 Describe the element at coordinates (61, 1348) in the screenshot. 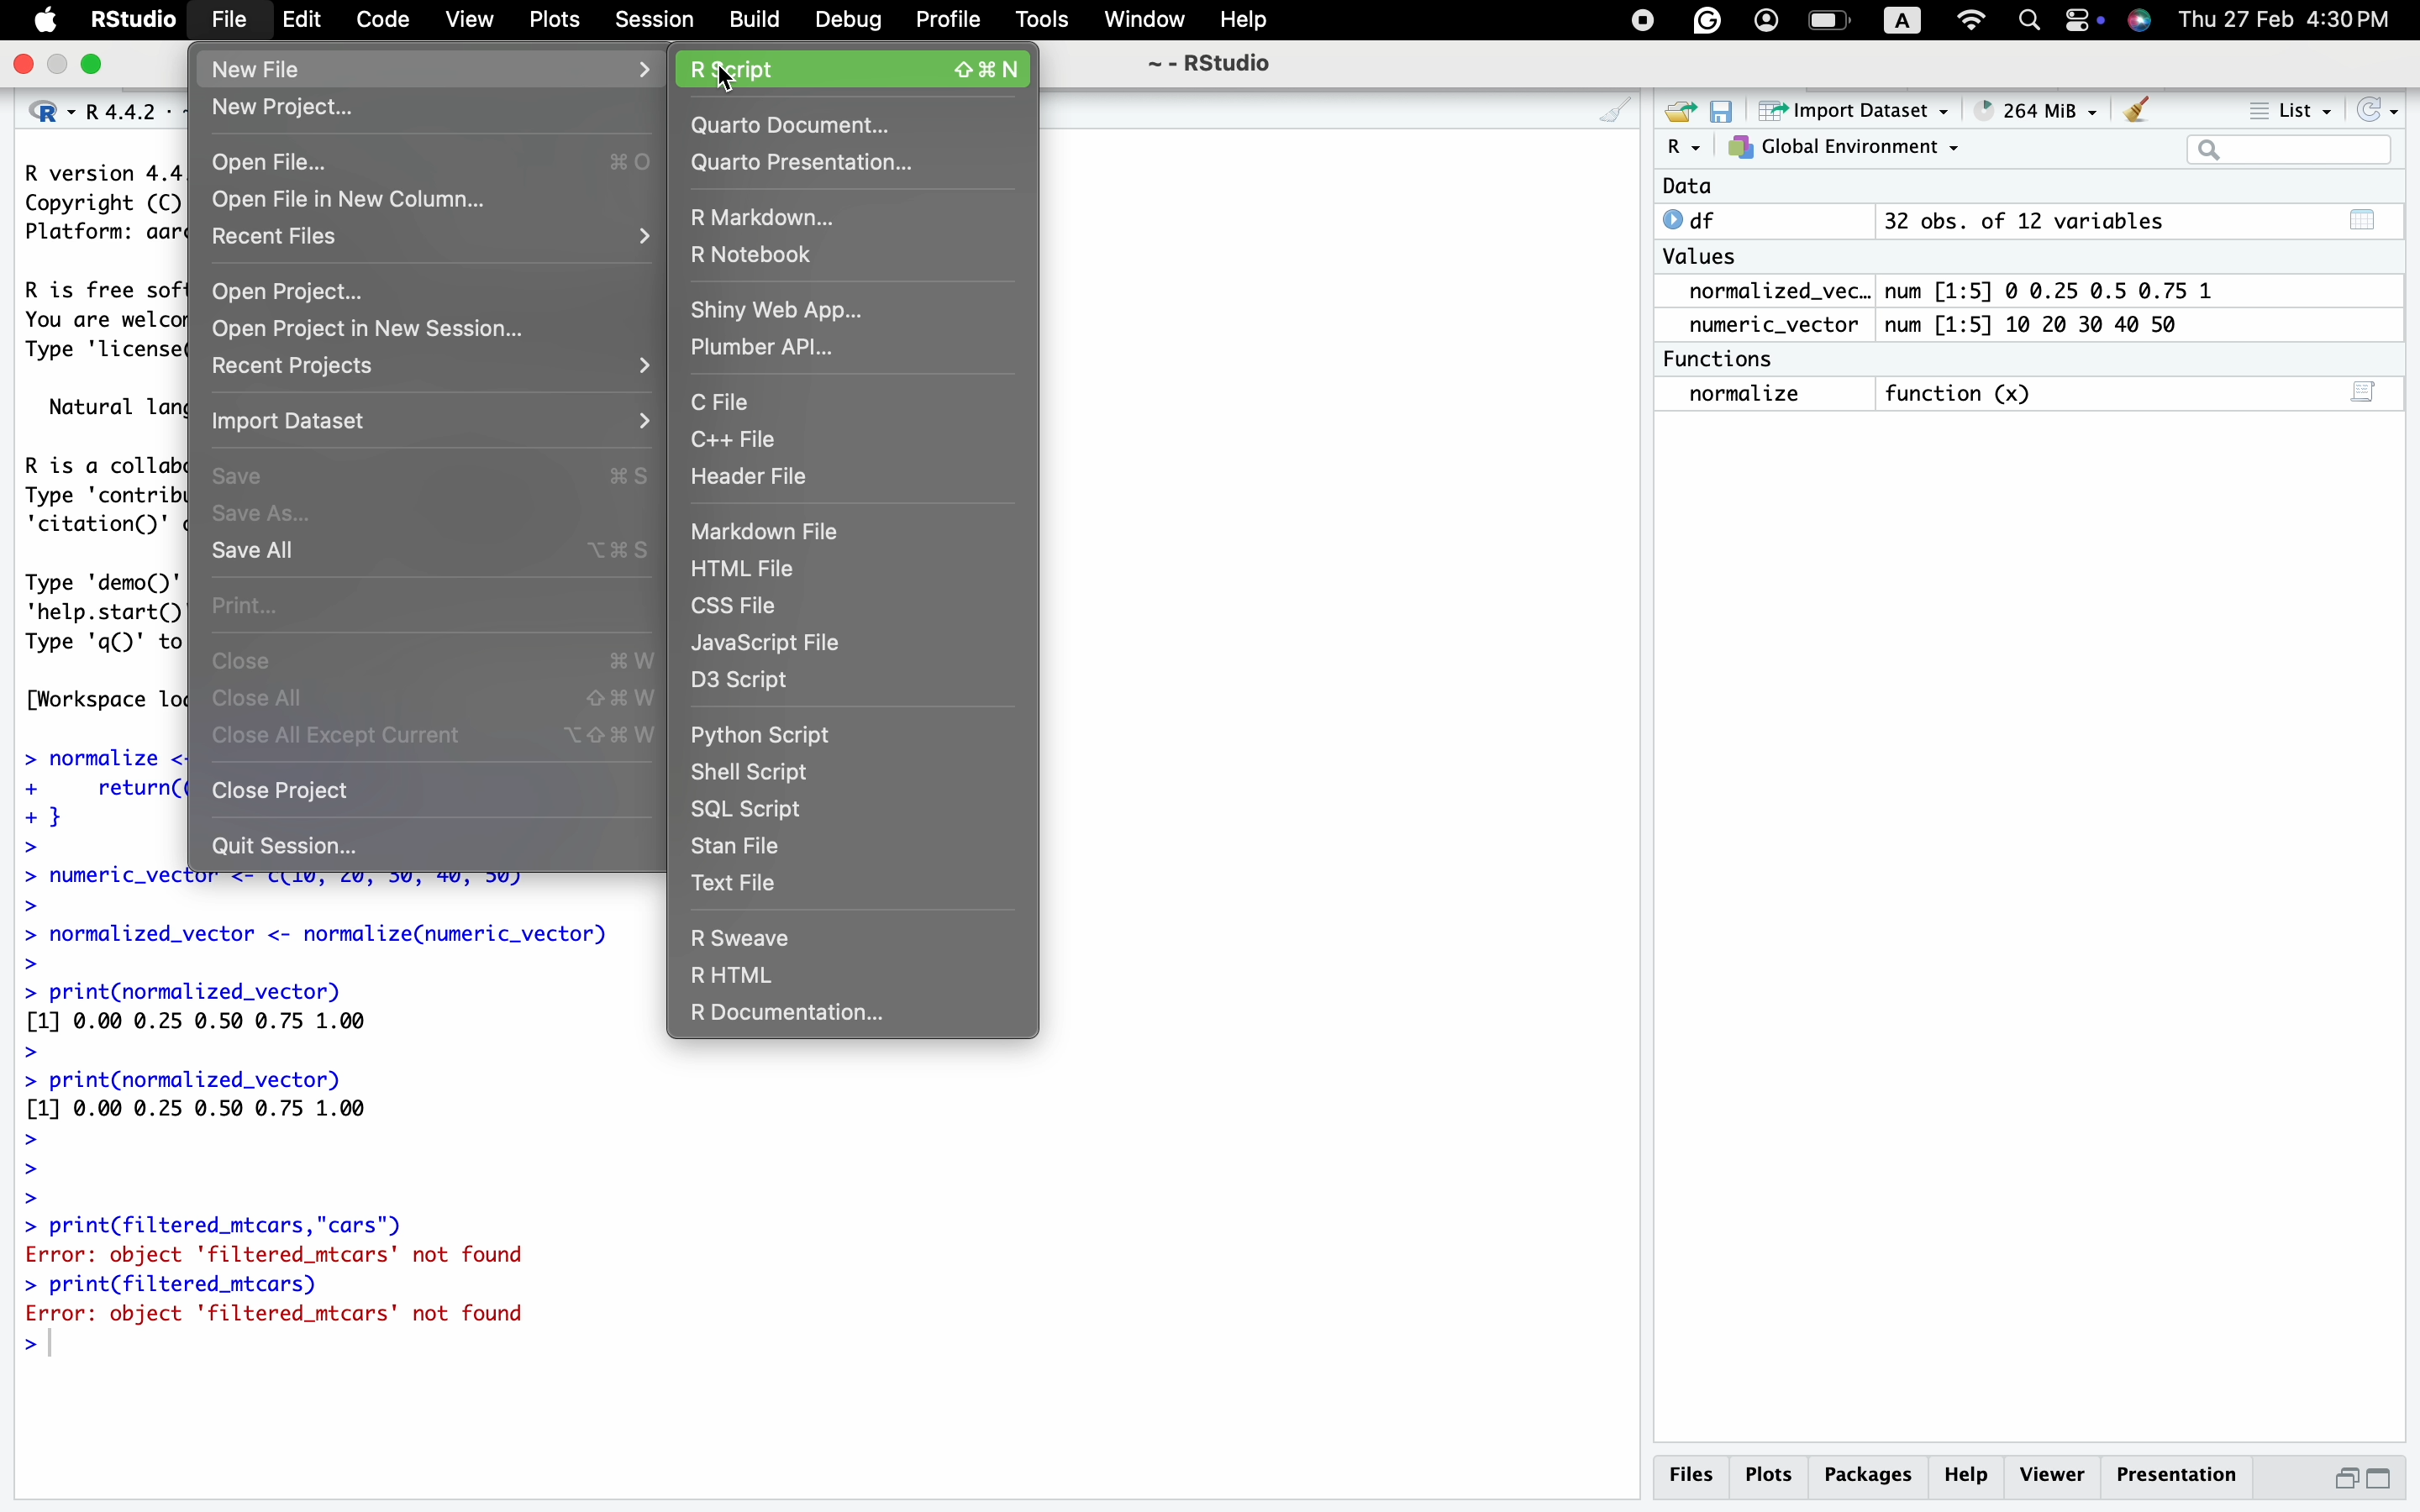

I see `typing cursor` at that location.